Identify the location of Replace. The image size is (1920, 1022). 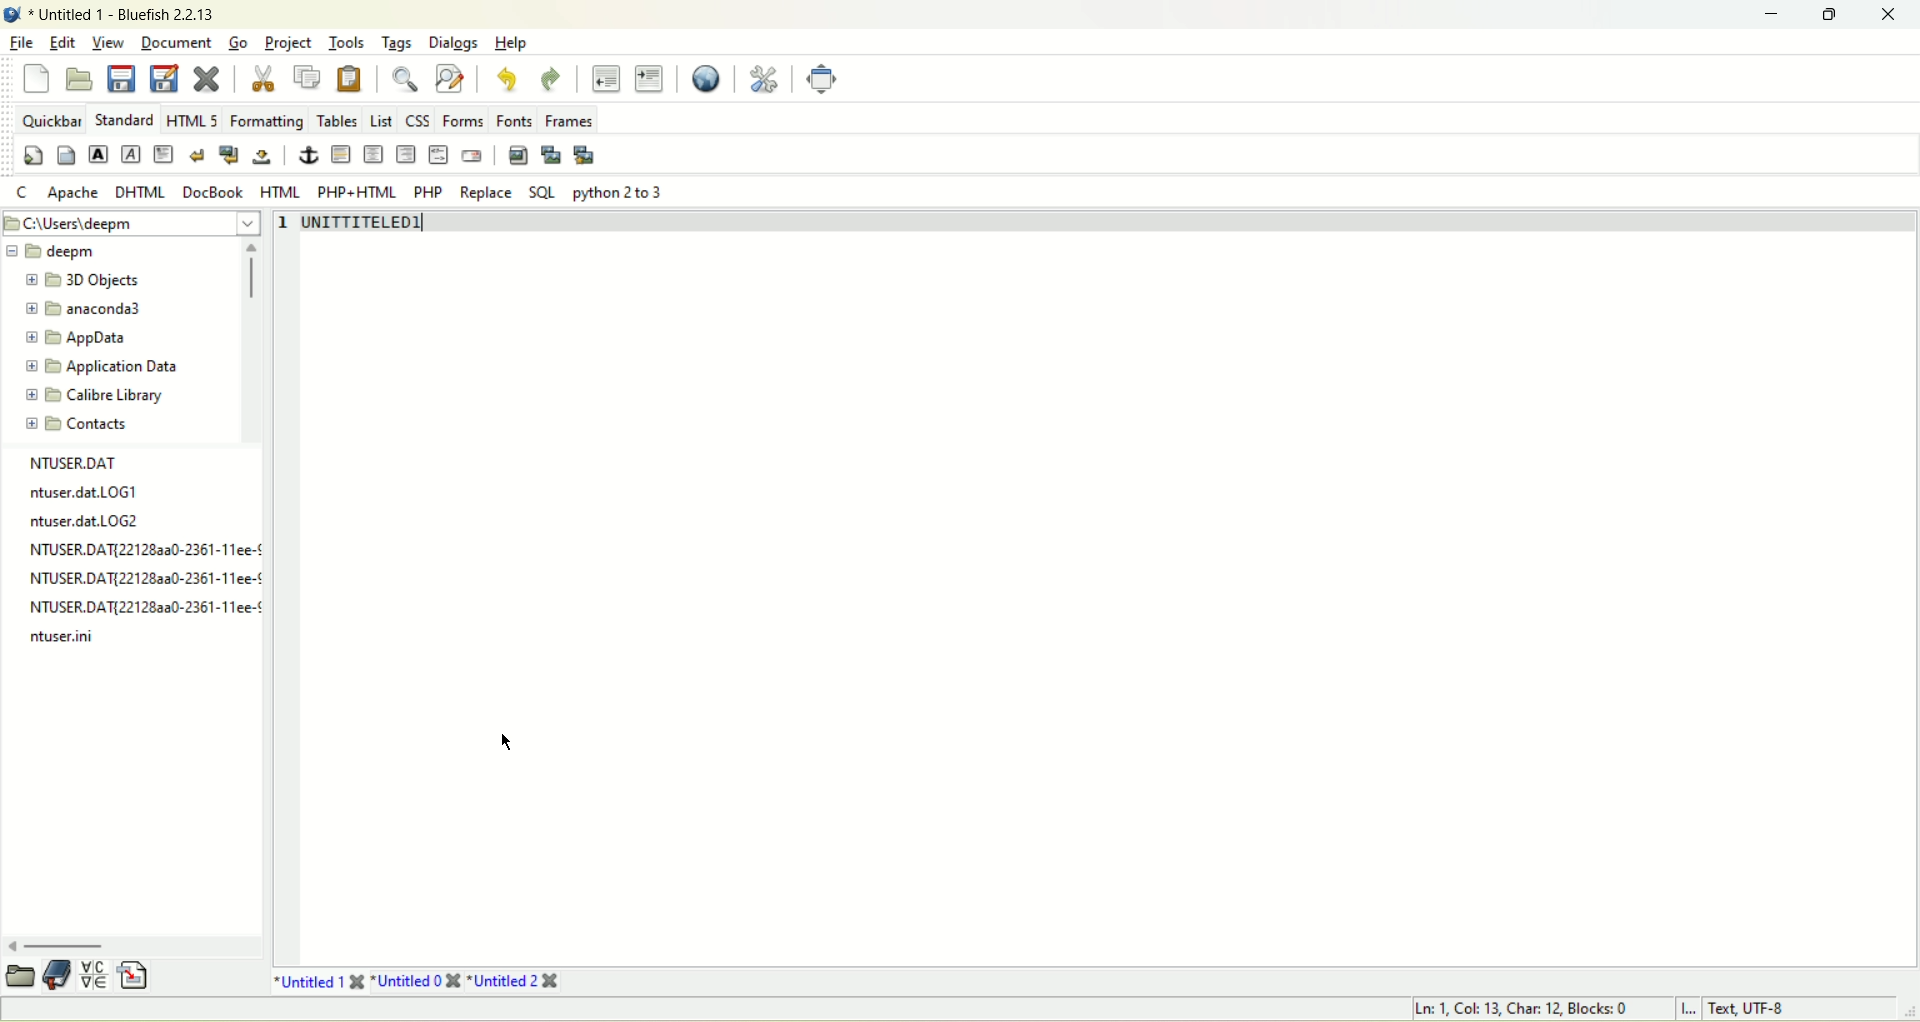
(486, 193).